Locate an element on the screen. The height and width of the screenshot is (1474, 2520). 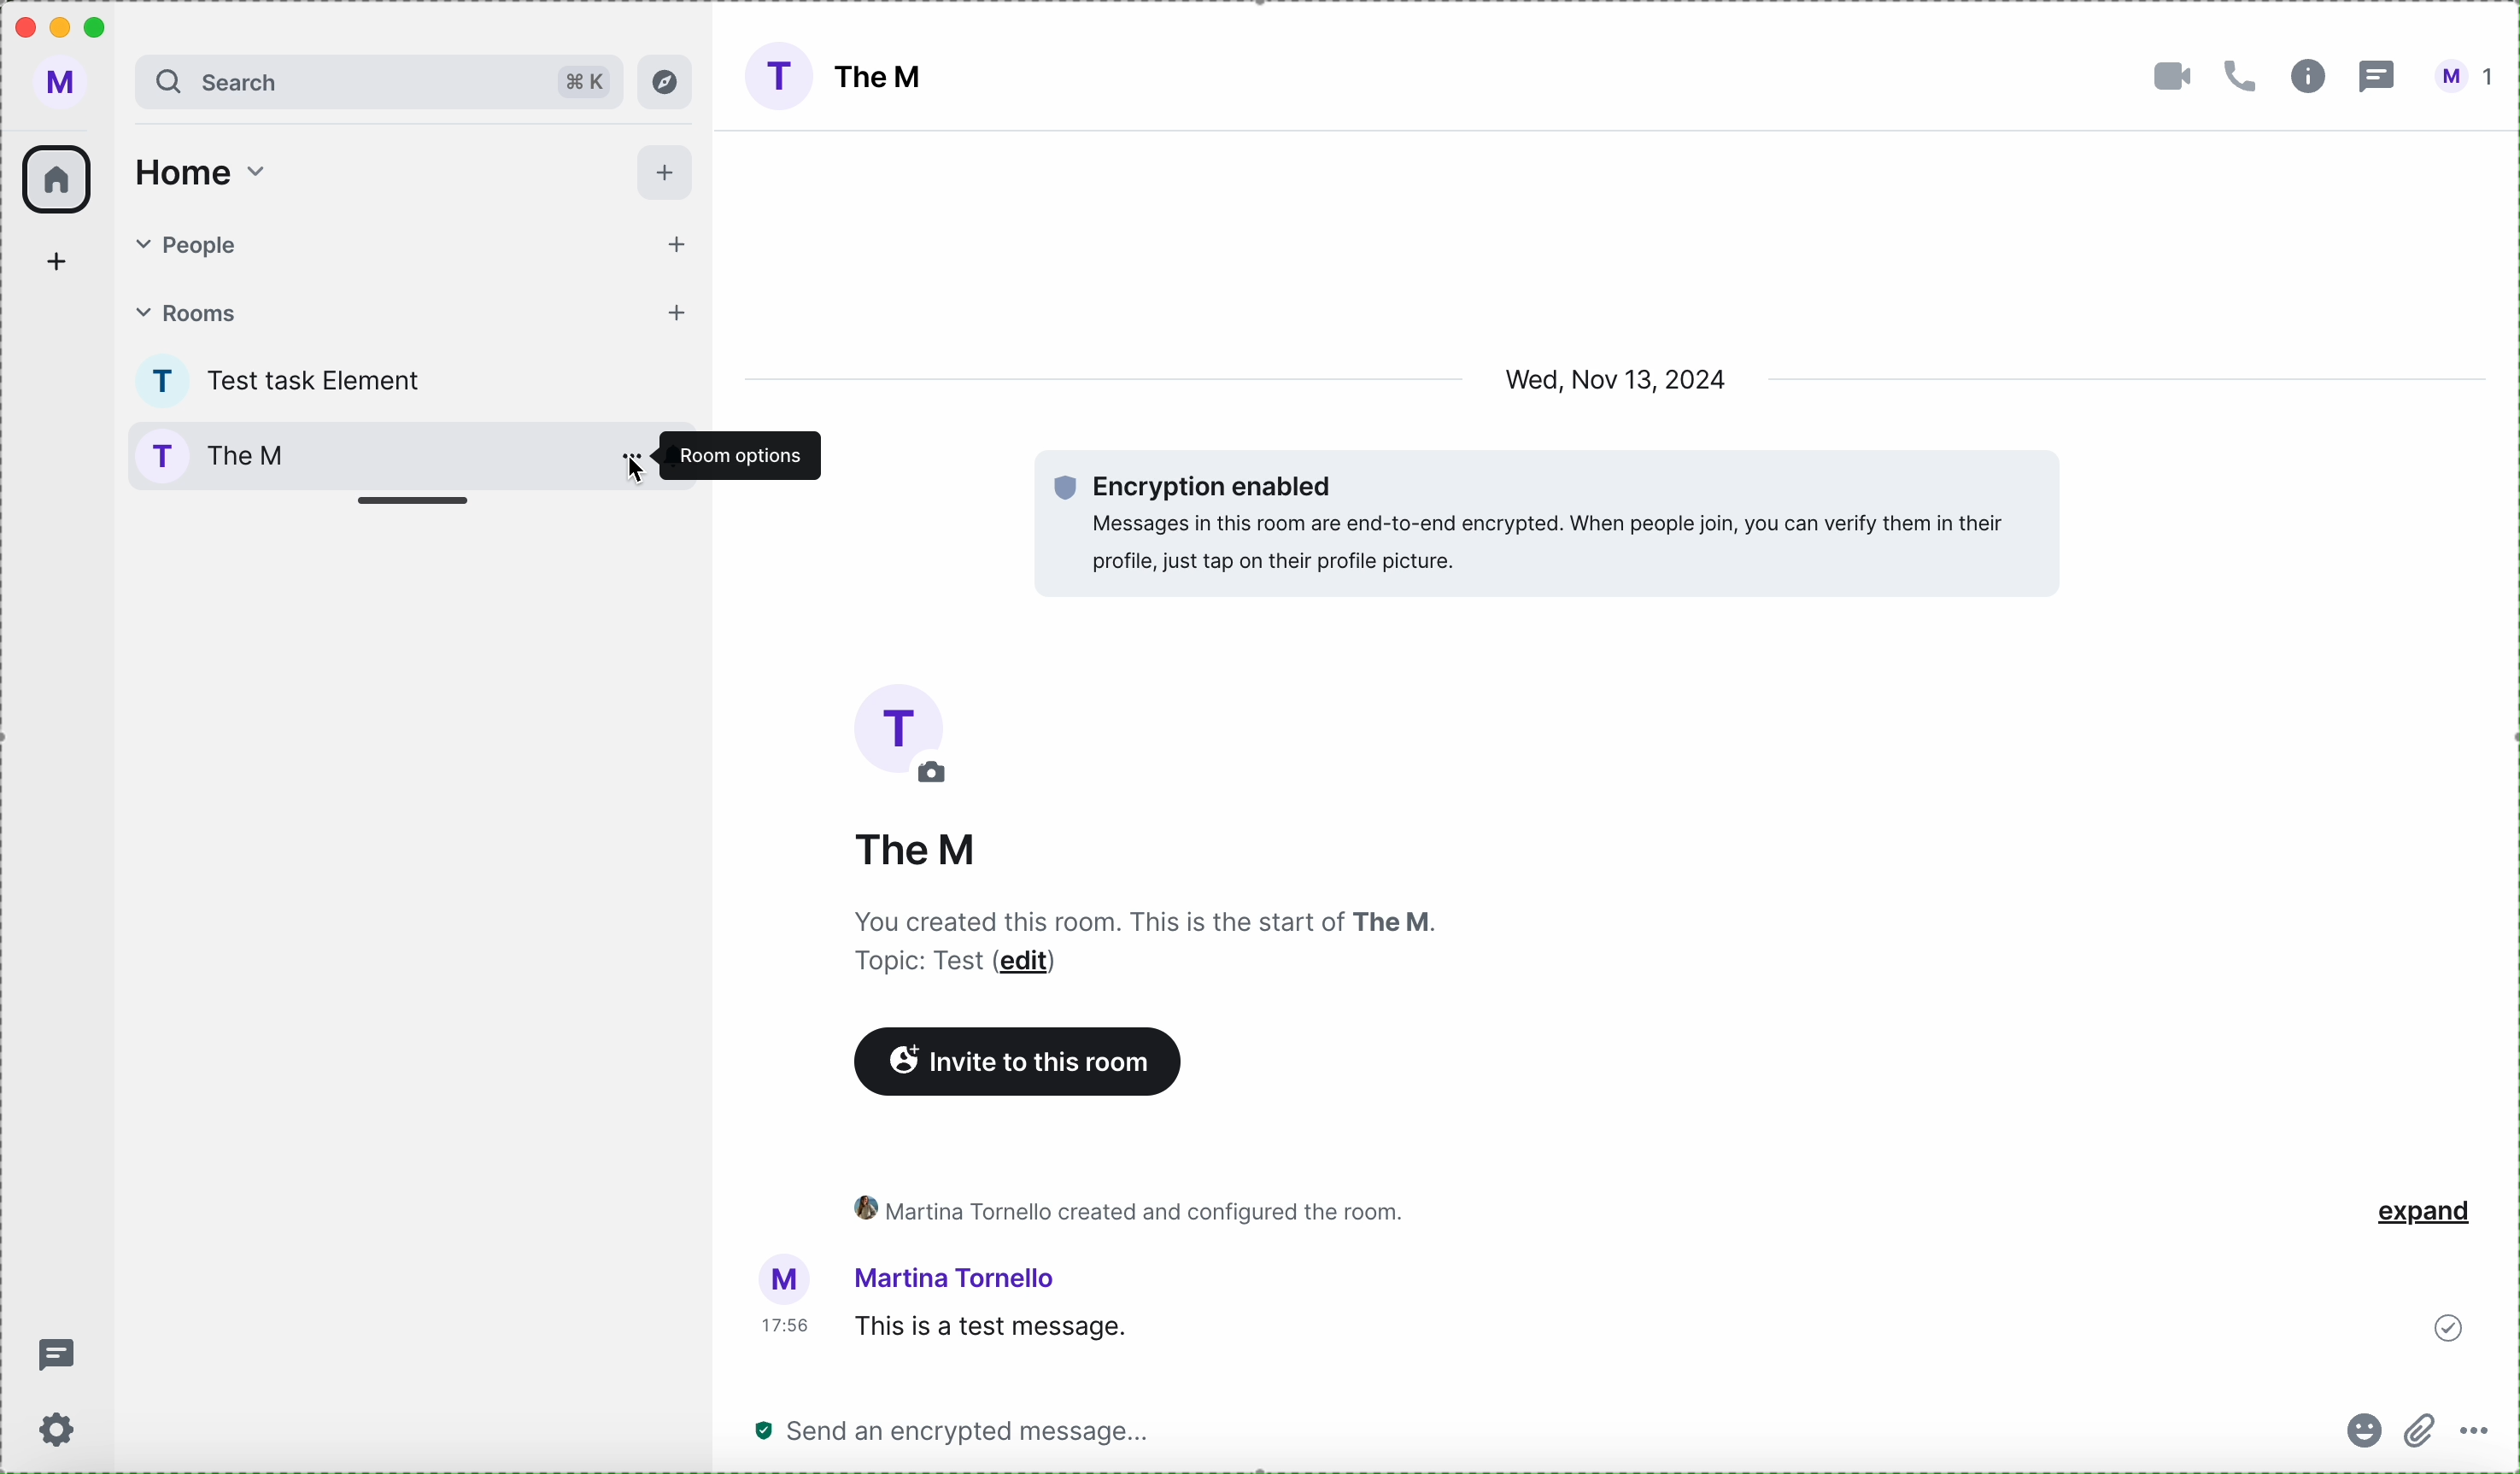
the M is located at coordinates (918, 855).